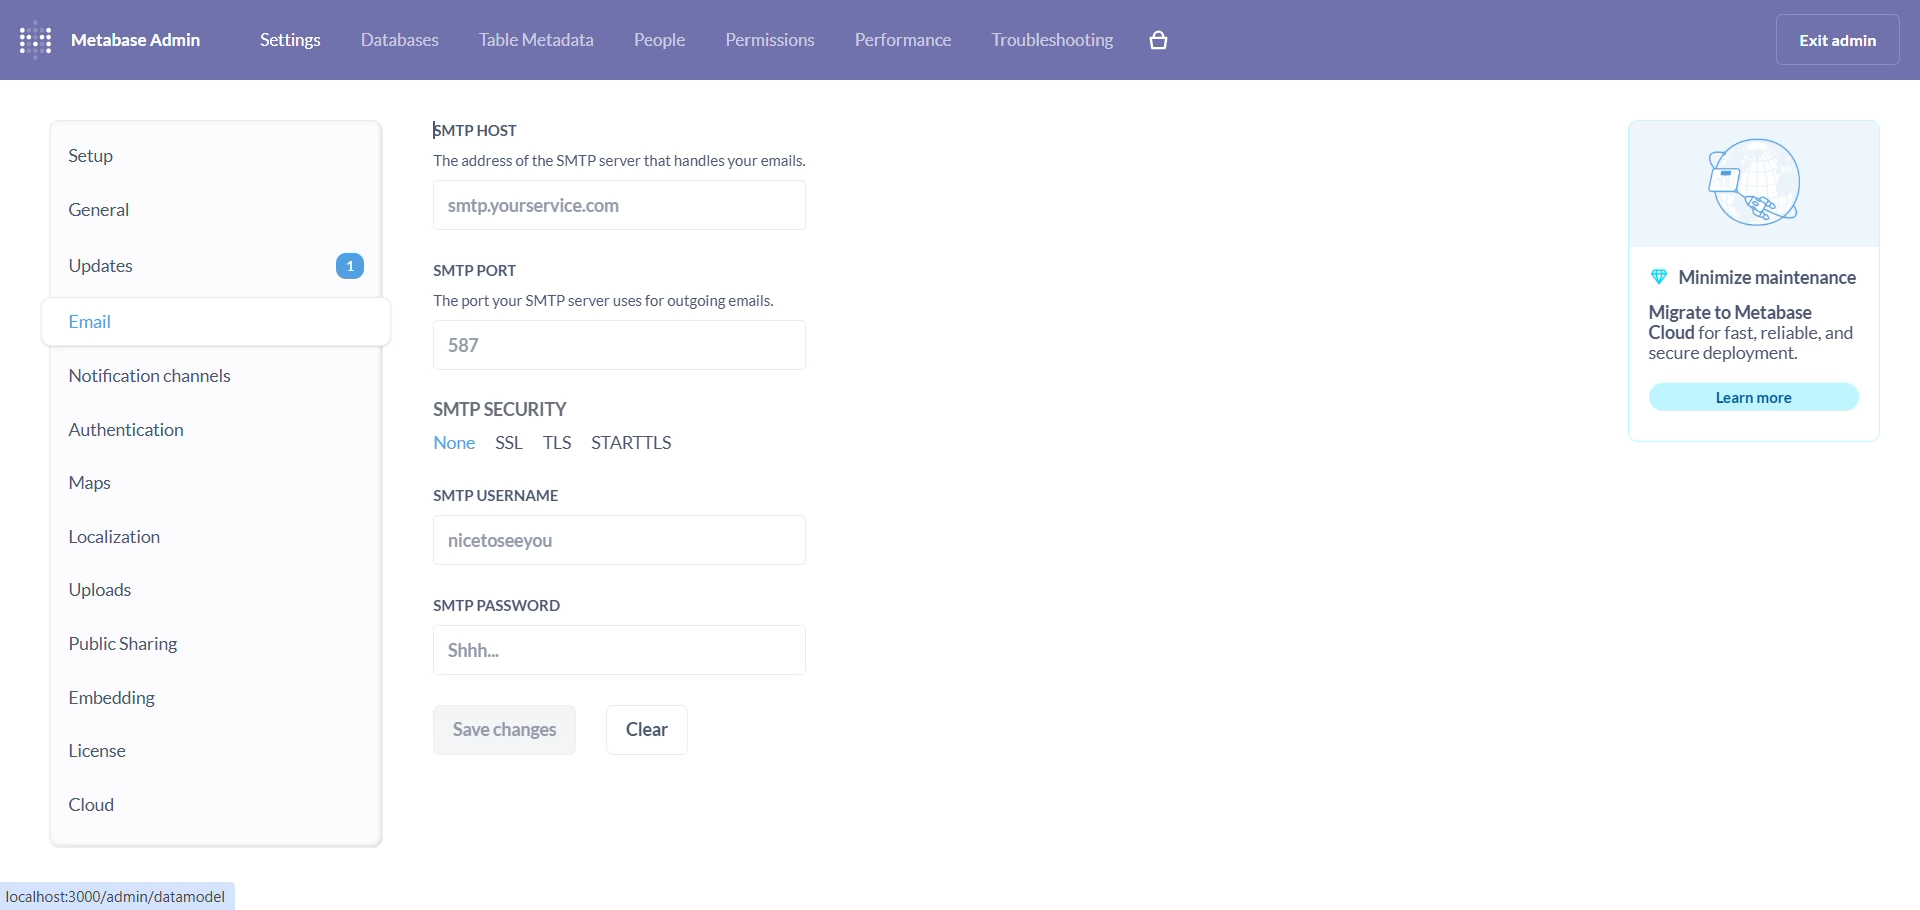 This screenshot has height=910, width=1920. Describe the element at coordinates (178, 590) in the screenshot. I see `uploads` at that location.